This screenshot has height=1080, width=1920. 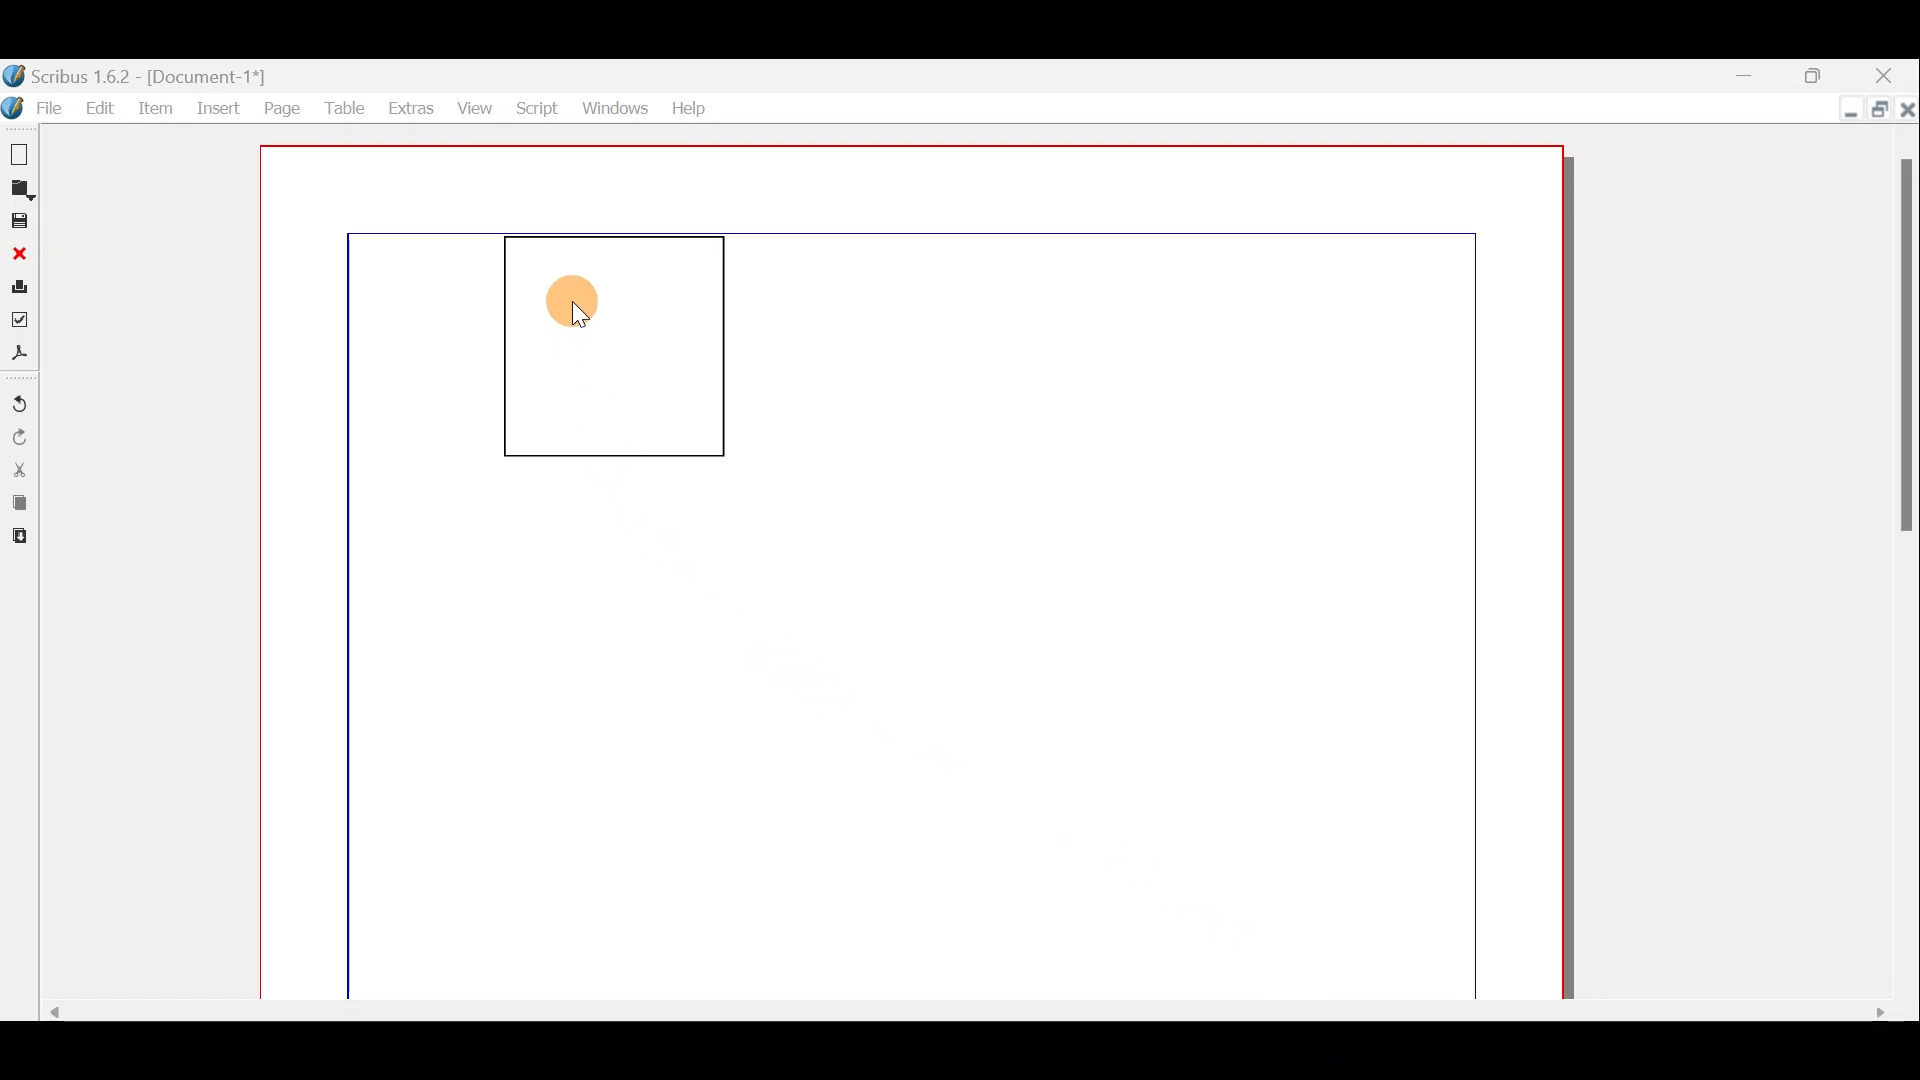 What do you see at coordinates (409, 109) in the screenshot?
I see `Extras` at bounding box center [409, 109].